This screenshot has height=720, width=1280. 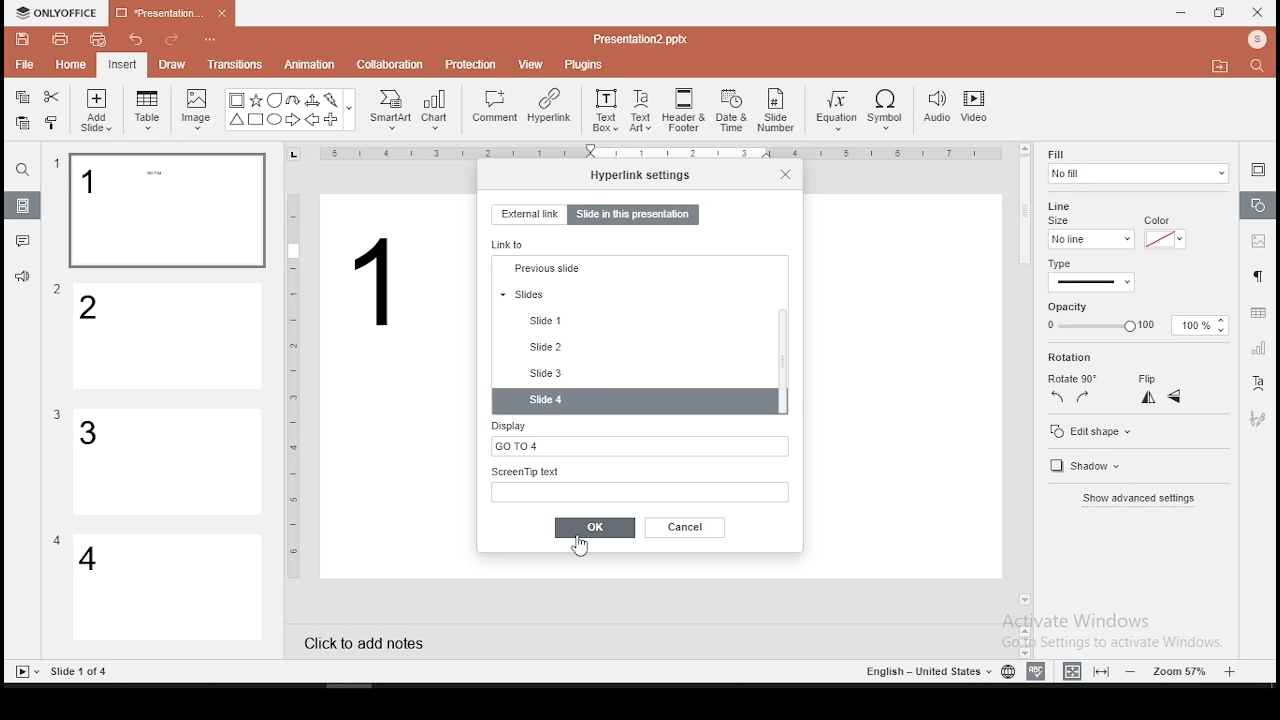 I want to click on comment, so click(x=495, y=107).